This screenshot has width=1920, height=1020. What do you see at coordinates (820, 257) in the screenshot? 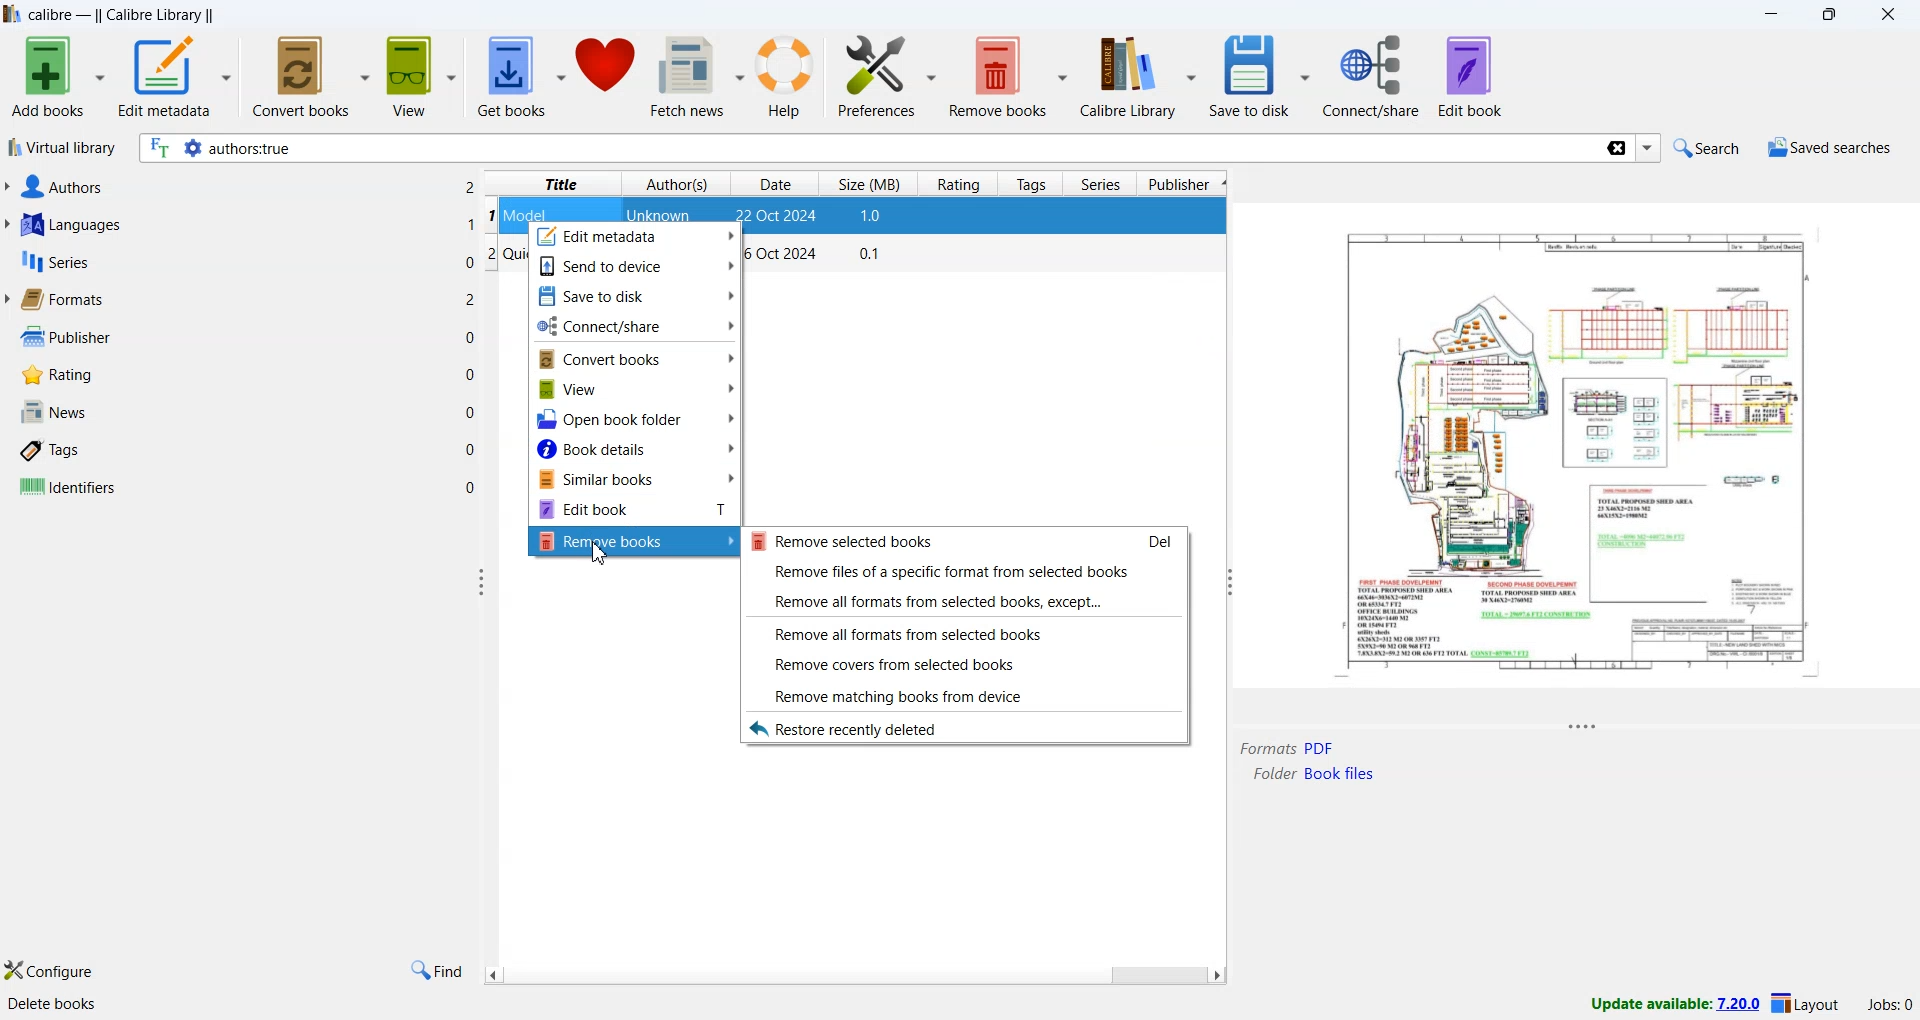
I see `book-2 details` at bounding box center [820, 257].